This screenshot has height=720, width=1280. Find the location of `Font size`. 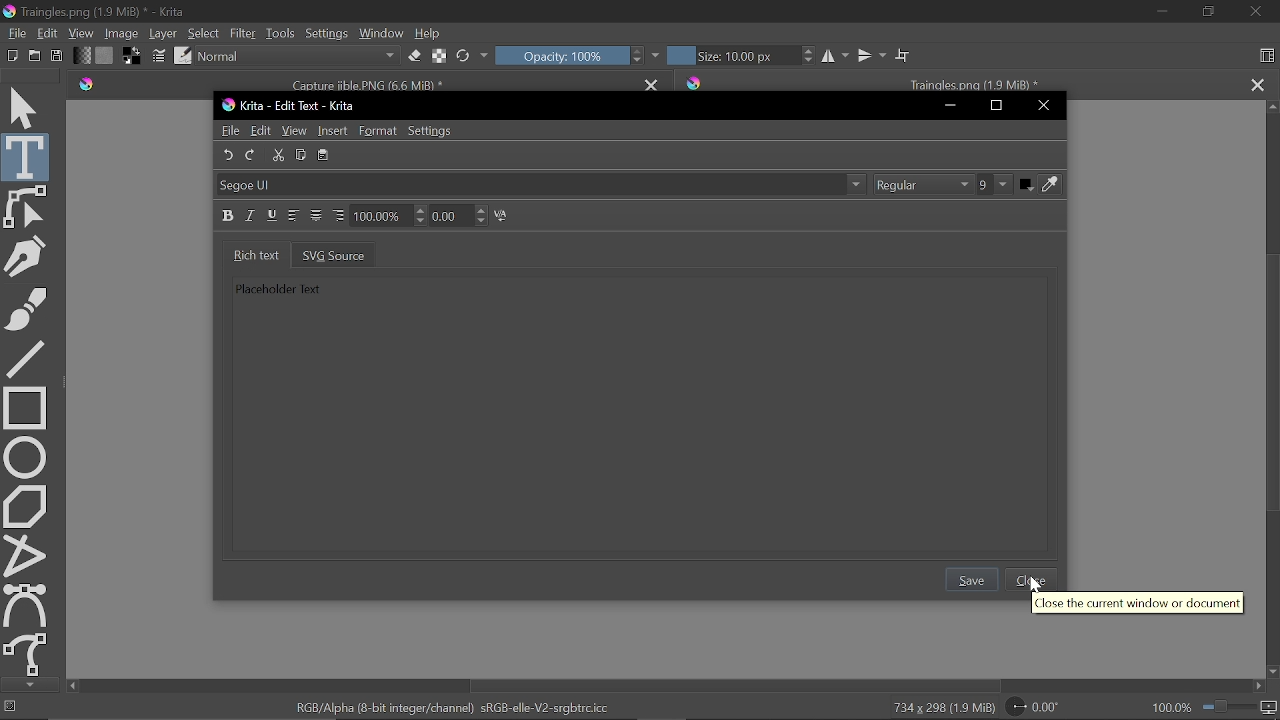

Font size is located at coordinates (995, 185).